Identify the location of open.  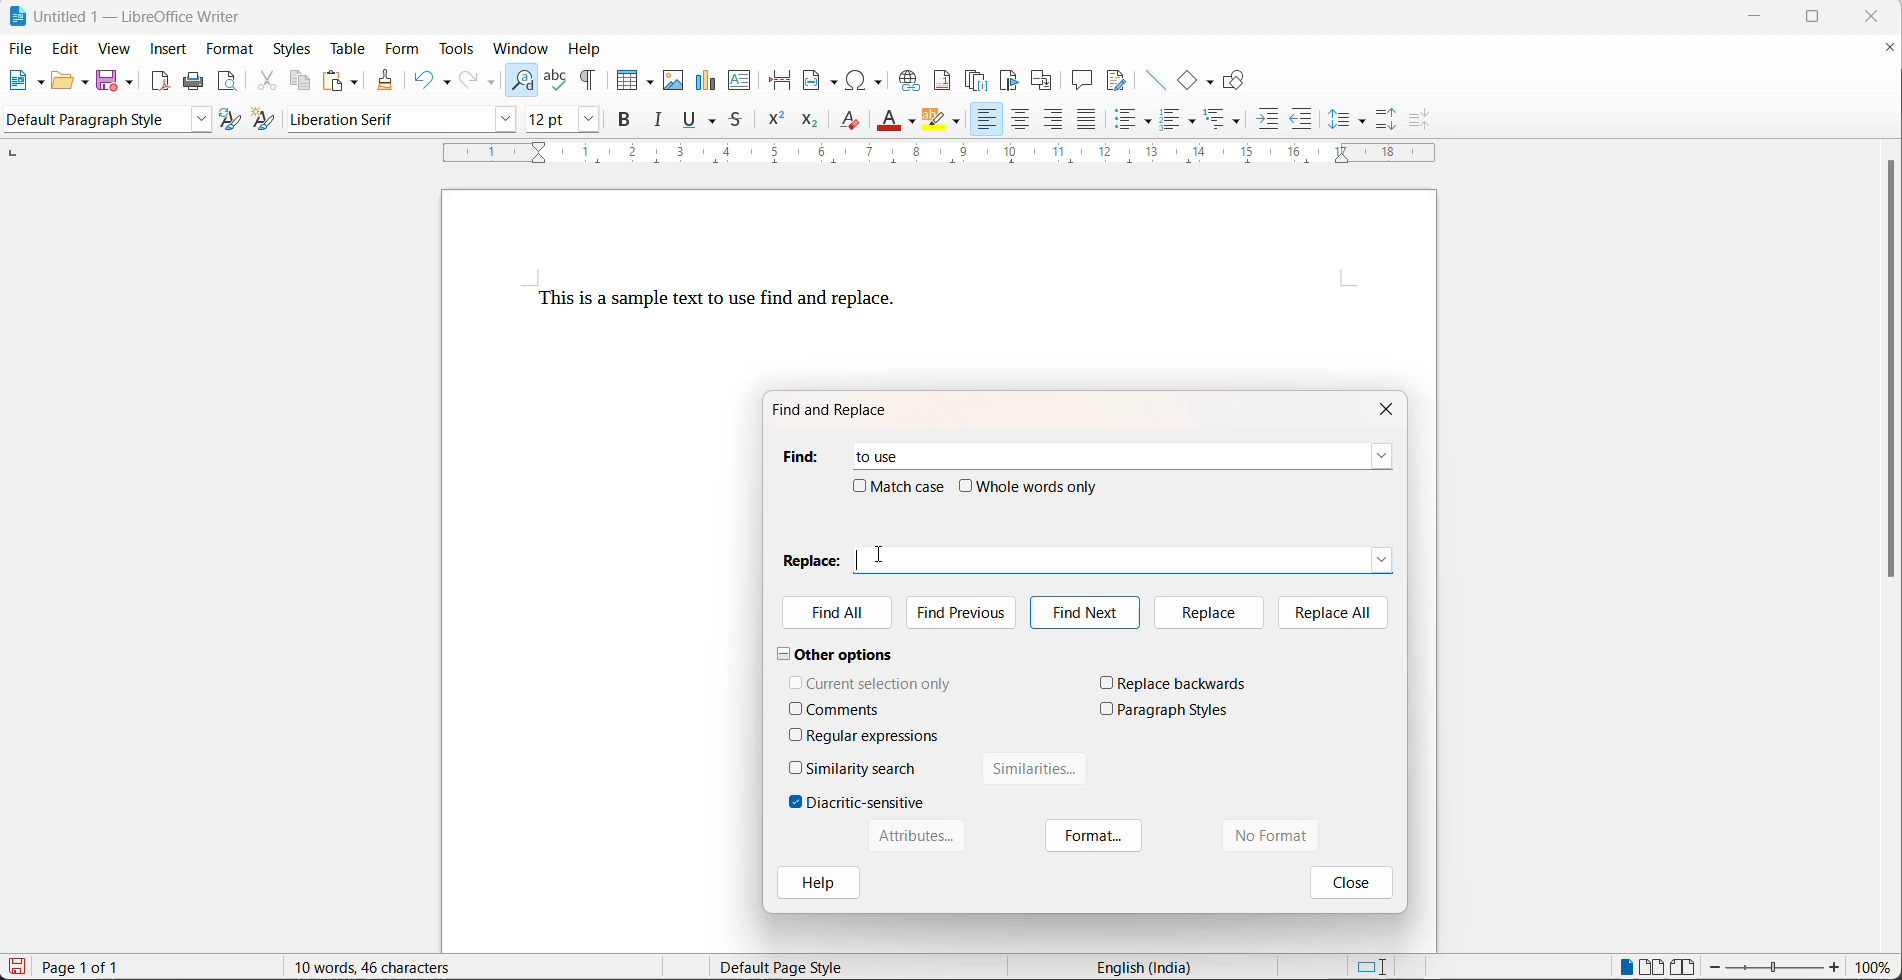
(62, 83).